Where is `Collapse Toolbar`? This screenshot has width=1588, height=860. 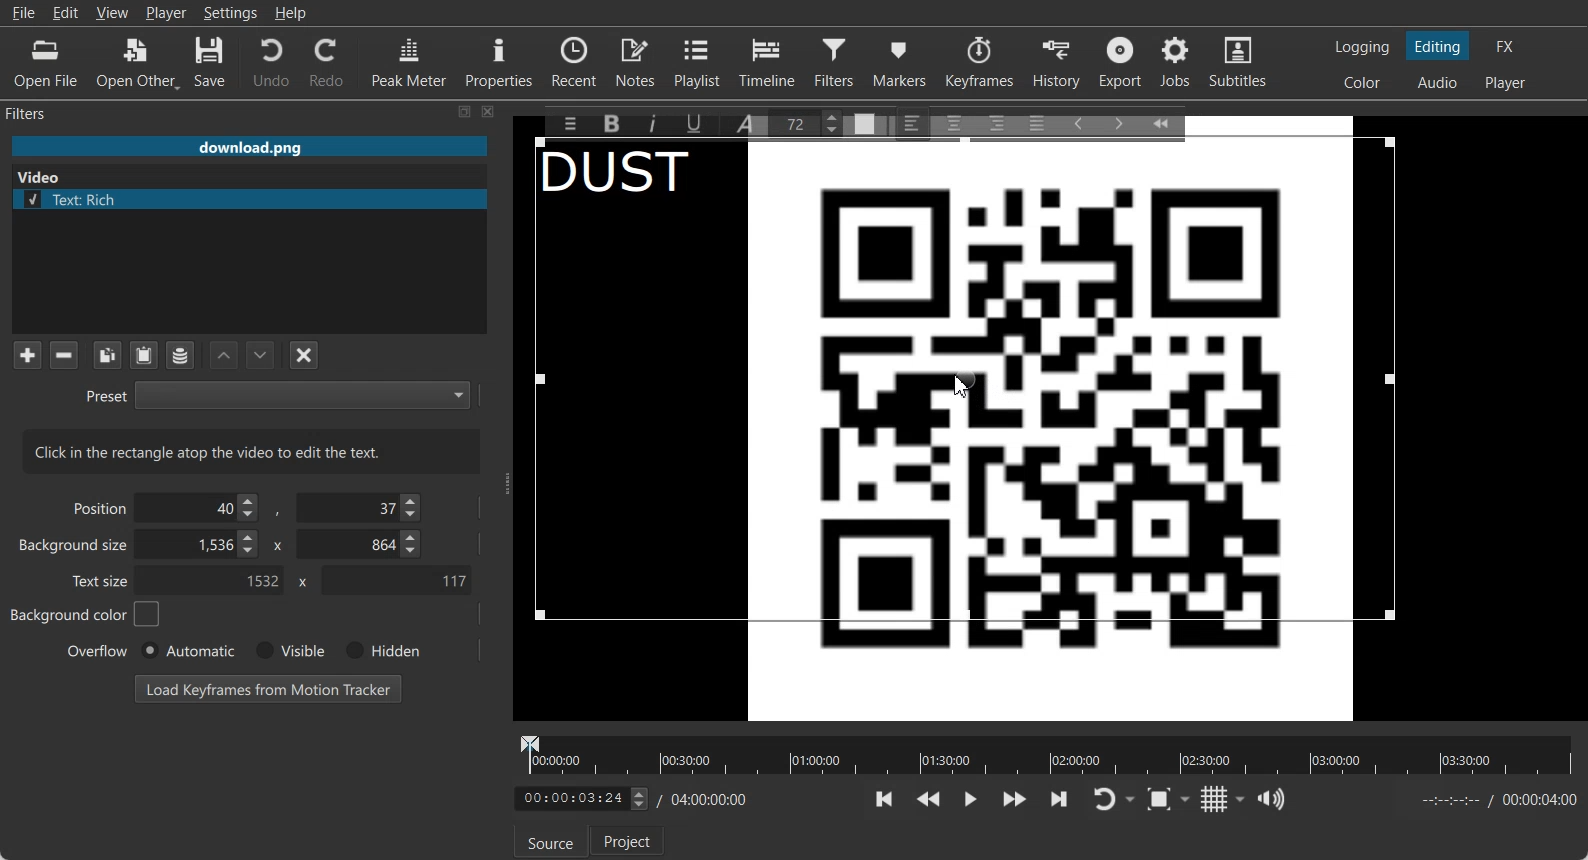 Collapse Toolbar is located at coordinates (1170, 120).